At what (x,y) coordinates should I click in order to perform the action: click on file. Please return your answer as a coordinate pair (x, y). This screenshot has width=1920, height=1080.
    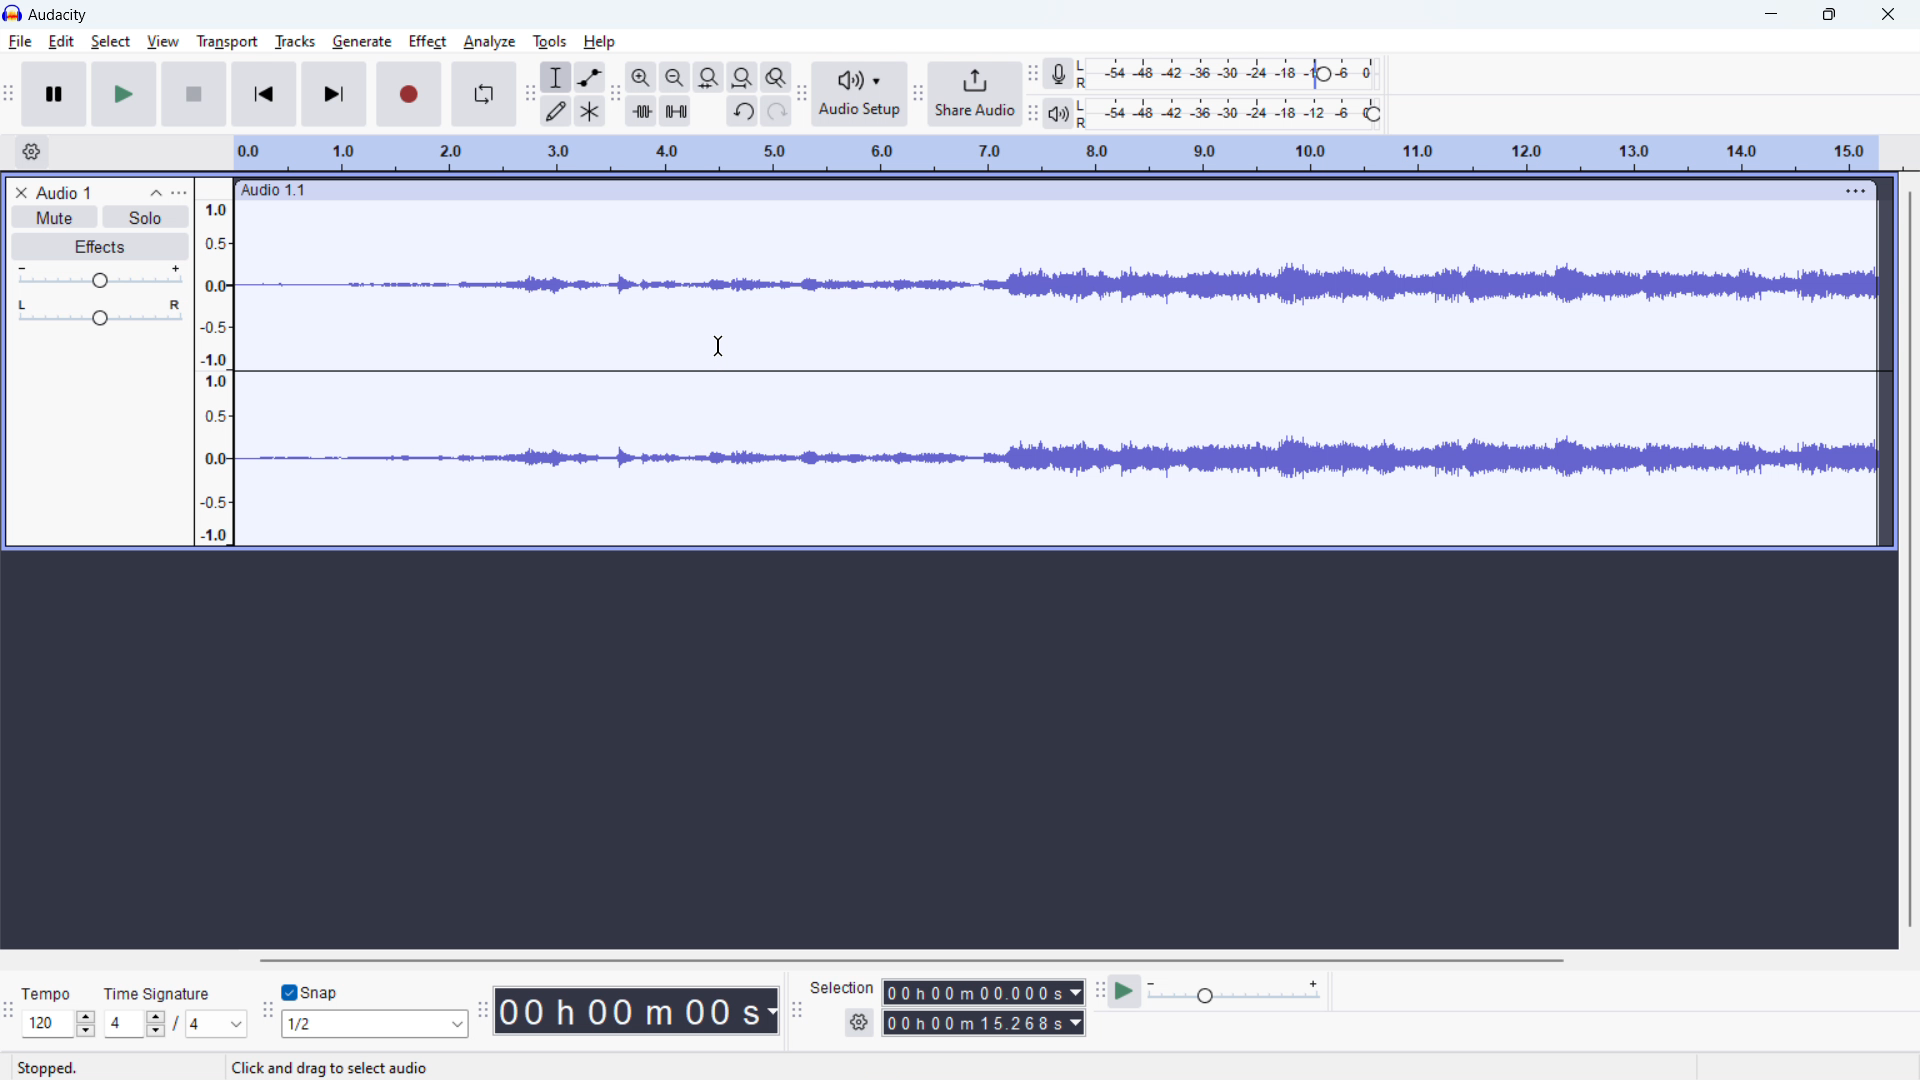
    Looking at the image, I should click on (20, 41).